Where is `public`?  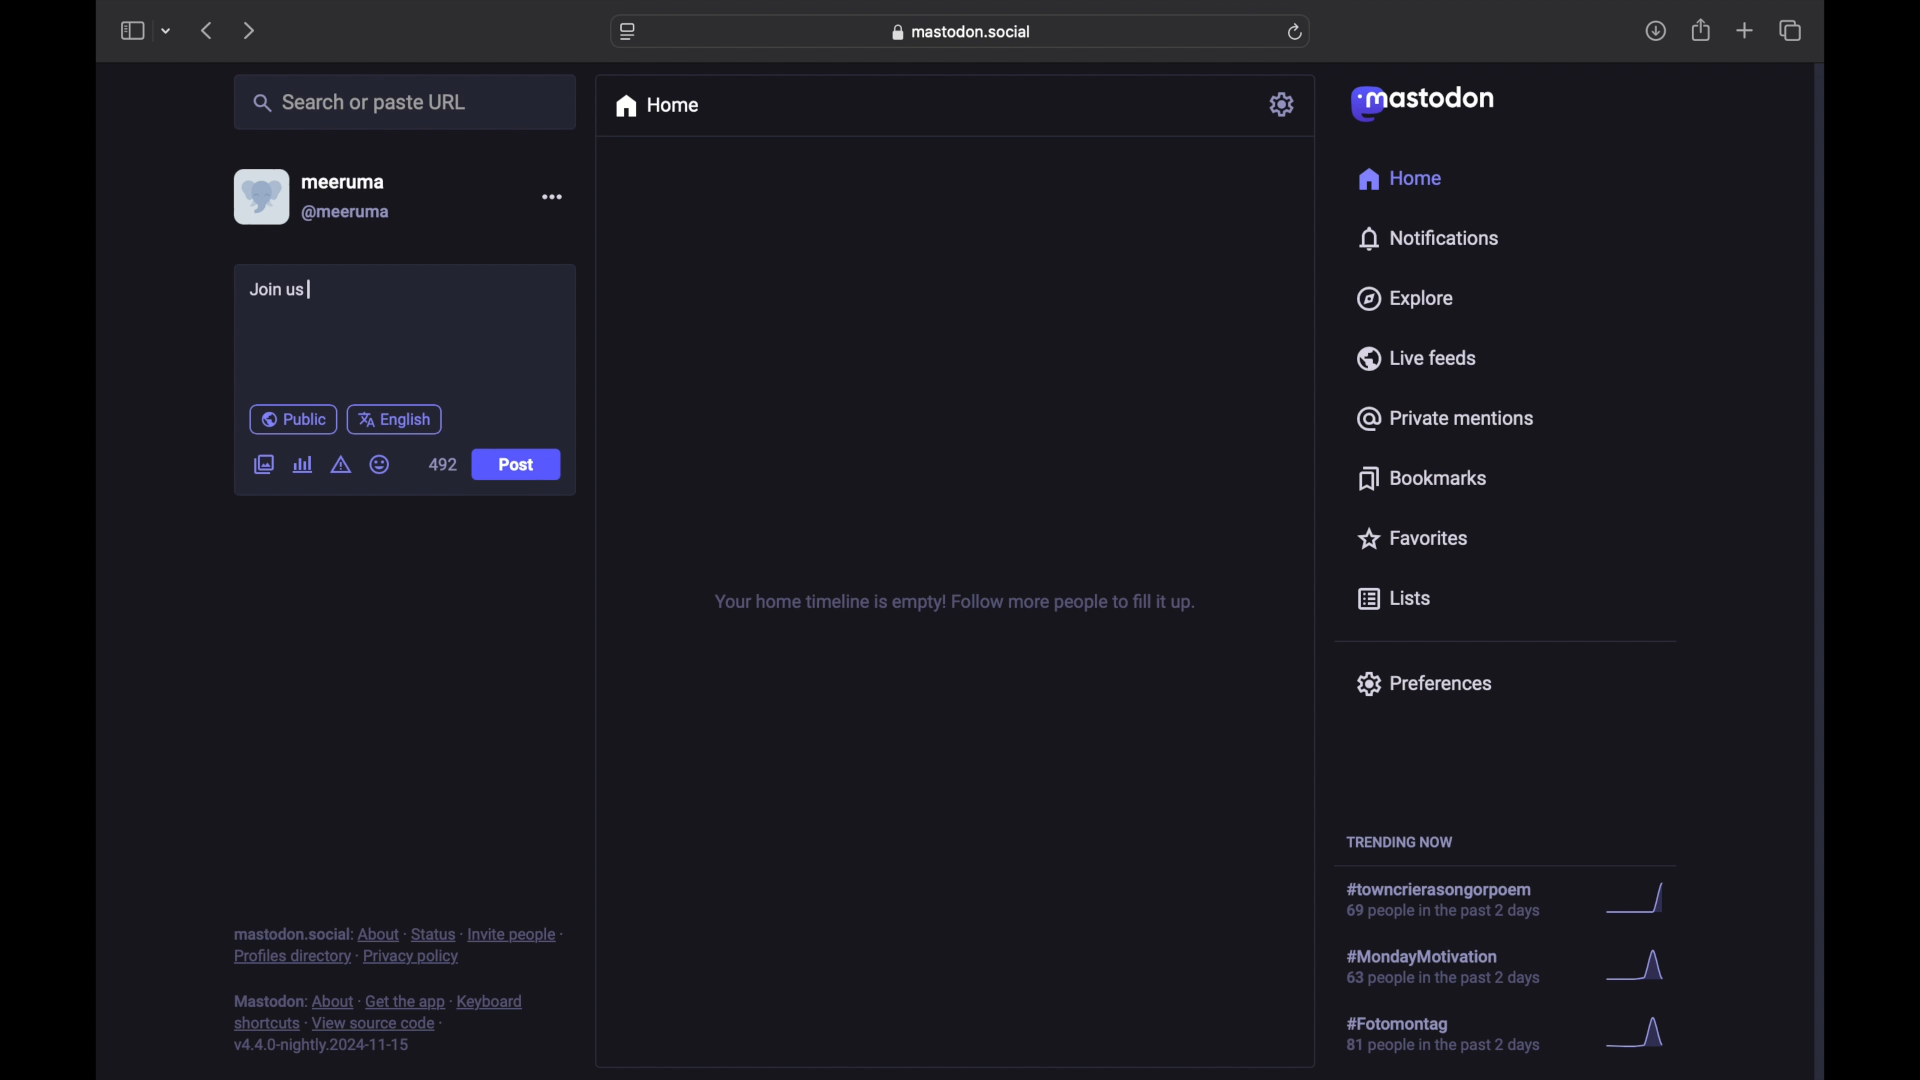 public is located at coordinates (292, 419).